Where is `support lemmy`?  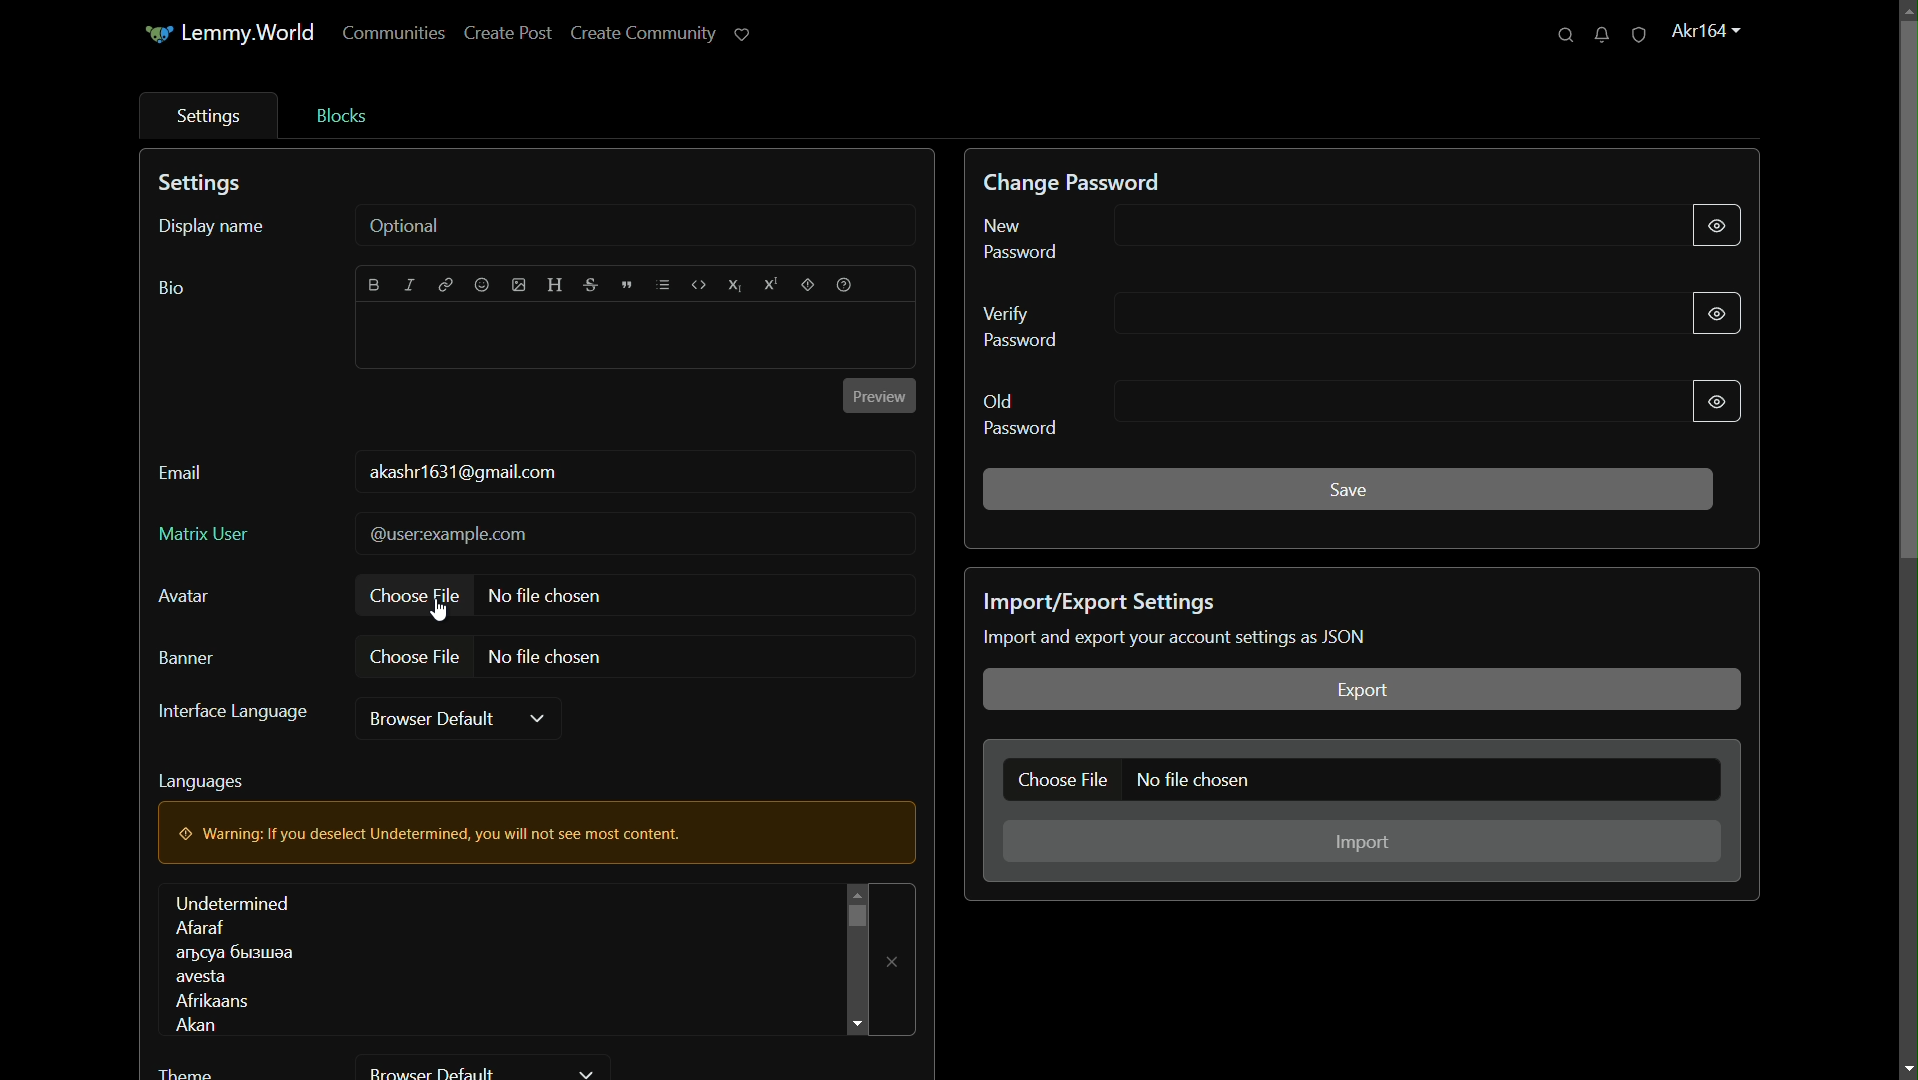
support lemmy is located at coordinates (743, 35).